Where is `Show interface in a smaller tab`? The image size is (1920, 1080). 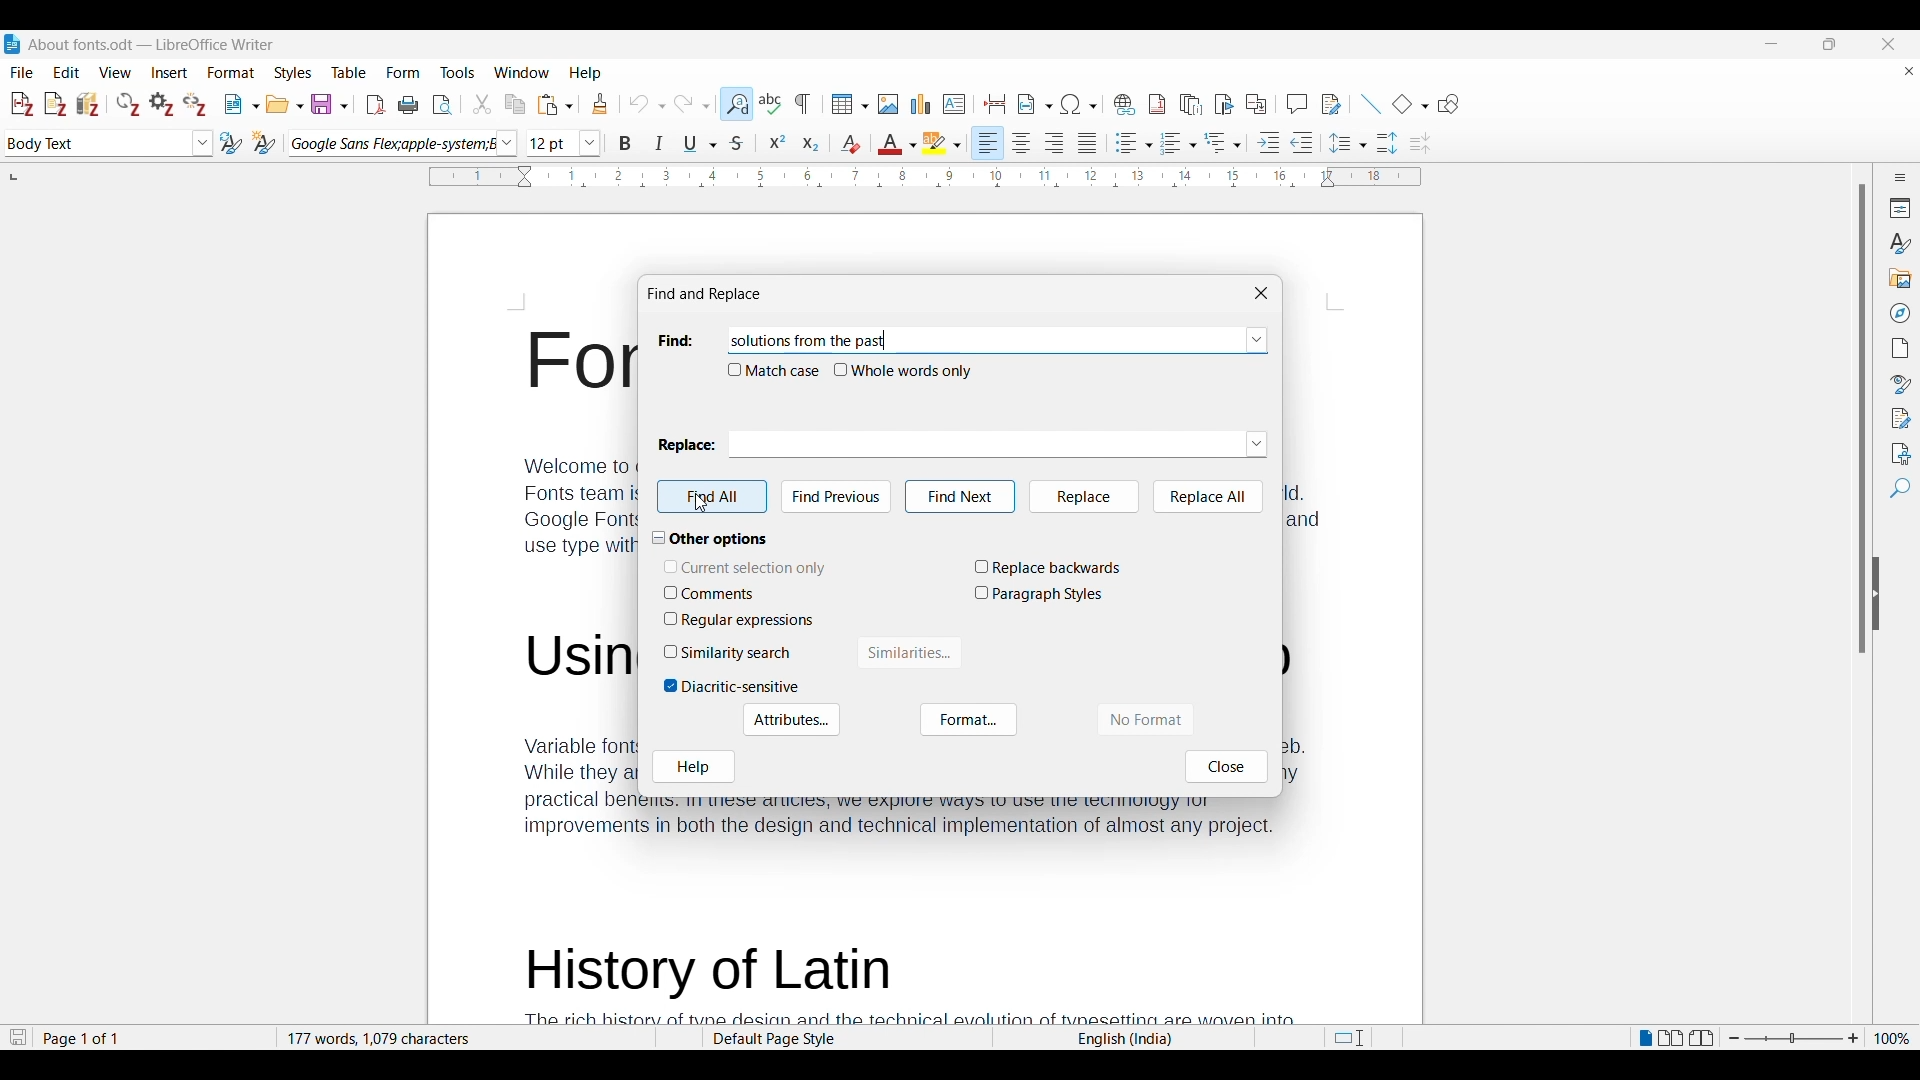 Show interface in a smaller tab is located at coordinates (1829, 44).